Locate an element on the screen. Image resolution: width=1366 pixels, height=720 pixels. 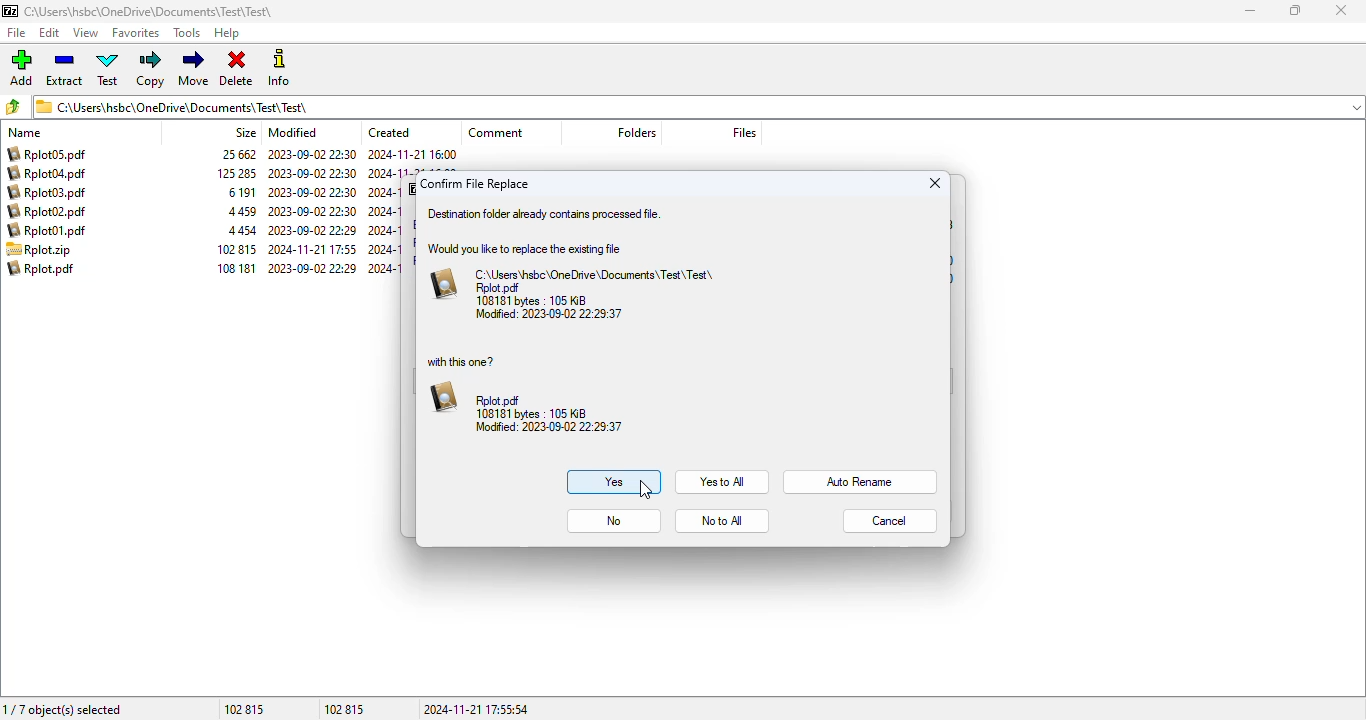
Cancel is located at coordinates (891, 521).